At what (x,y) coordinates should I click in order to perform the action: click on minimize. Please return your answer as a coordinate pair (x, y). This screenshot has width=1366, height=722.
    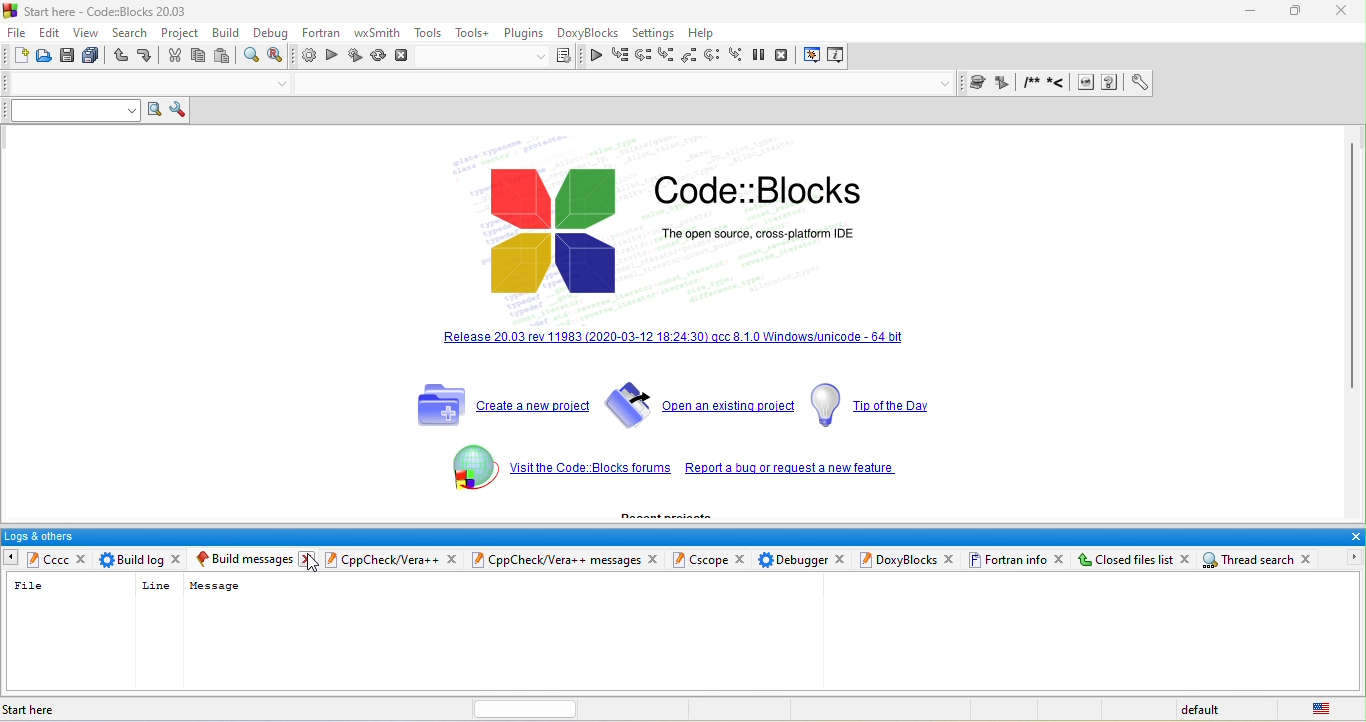
    Looking at the image, I should click on (1247, 11).